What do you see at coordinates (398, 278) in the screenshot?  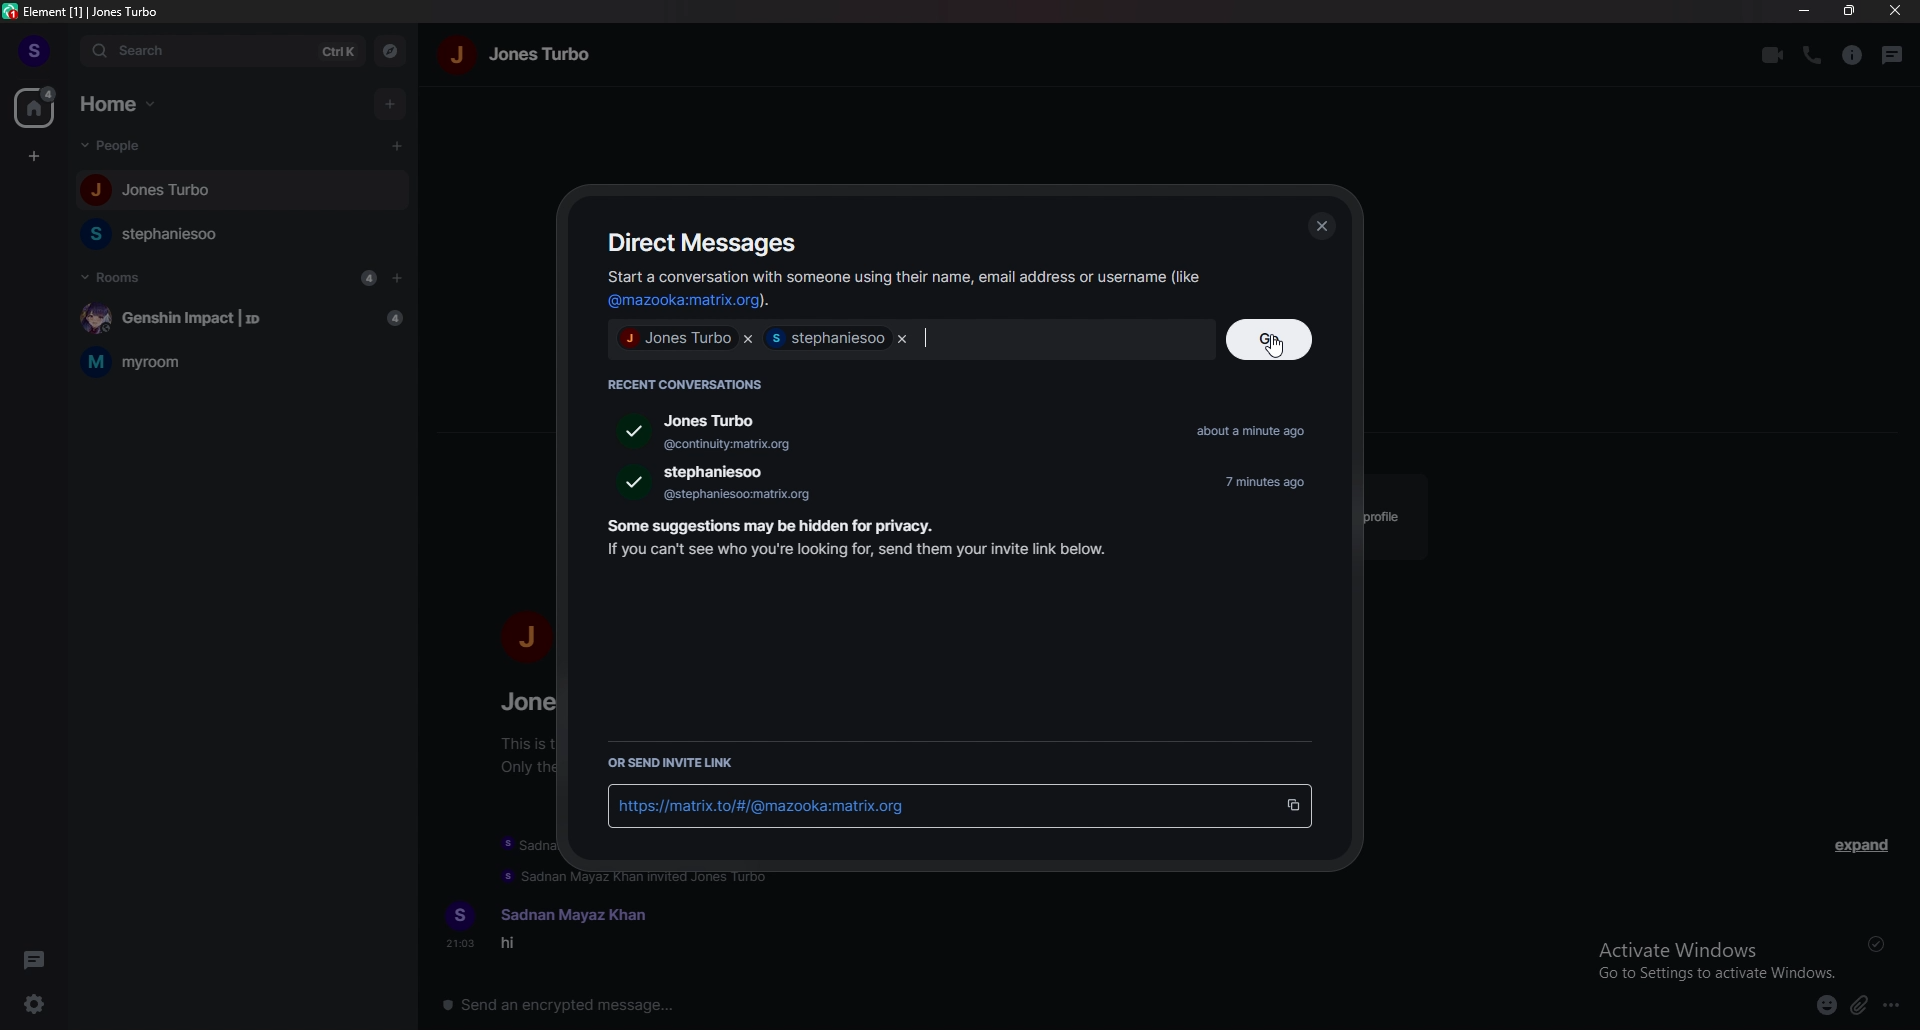 I see `add room` at bounding box center [398, 278].